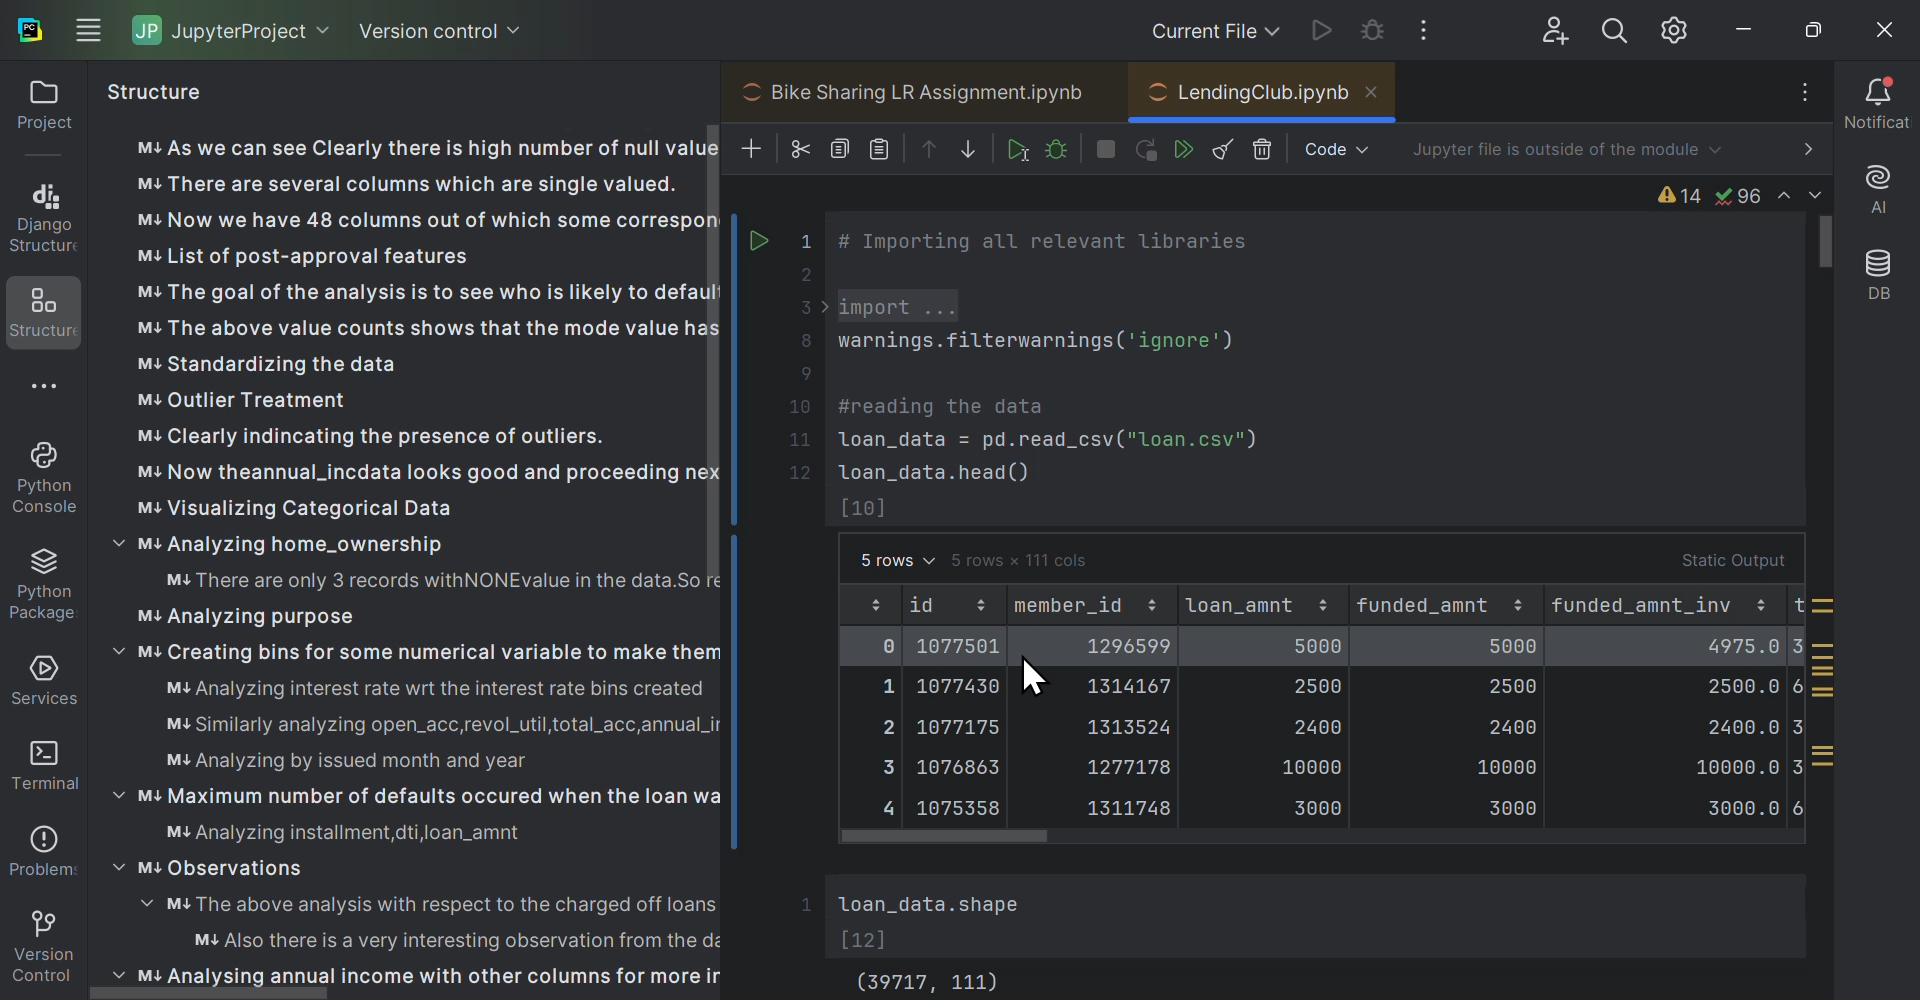 This screenshot has height=1000, width=1920. Describe the element at coordinates (929, 151) in the screenshot. I see `Move up` at that location.